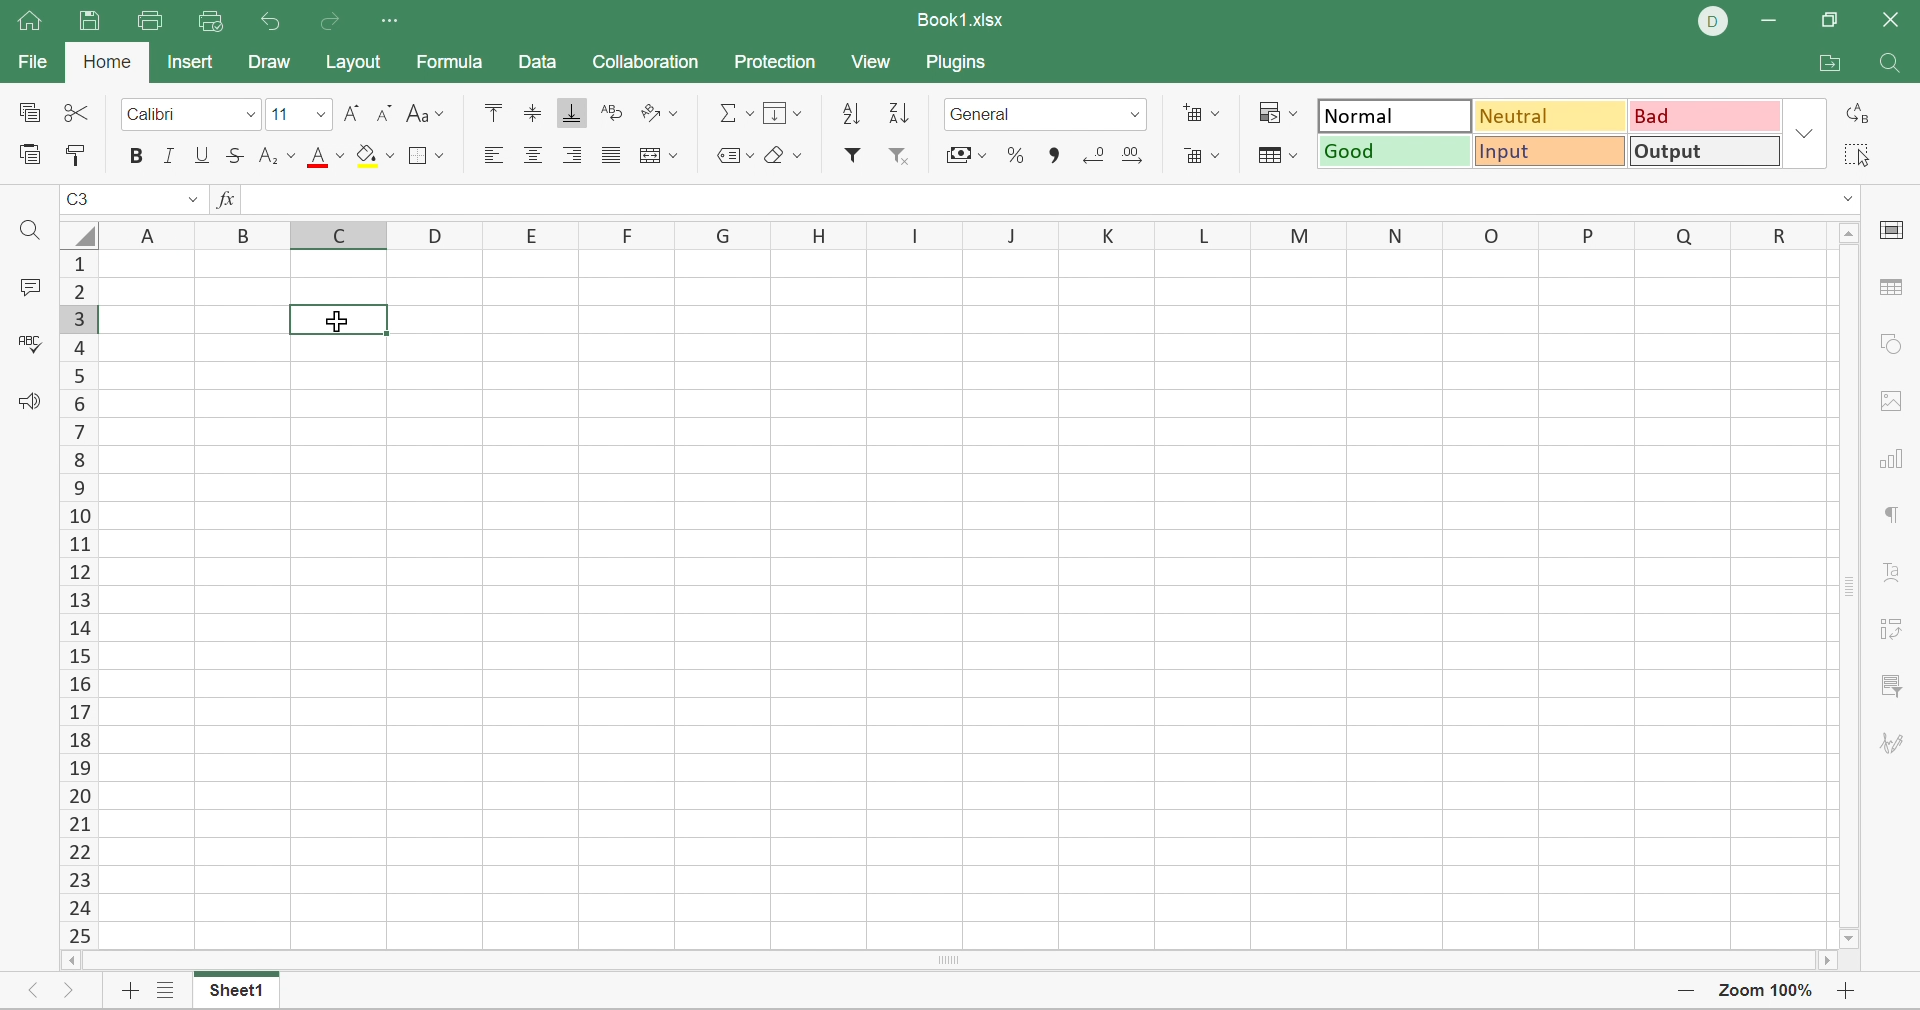  What do you see at coordinates (658, 110) in the screenshot?
I see `Orientation` at bounding box center [658, 110].